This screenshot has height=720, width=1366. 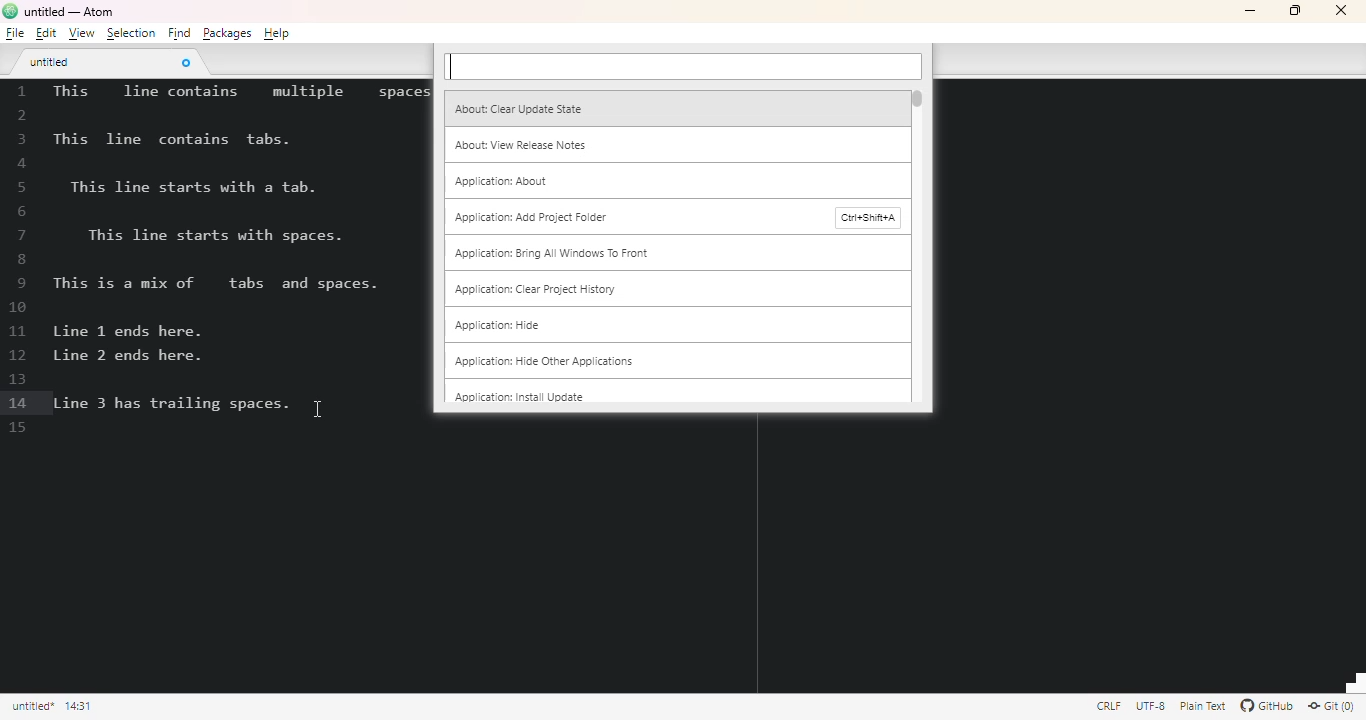 I want to click on click to copy absolute file path, so click(x=32, y=706).